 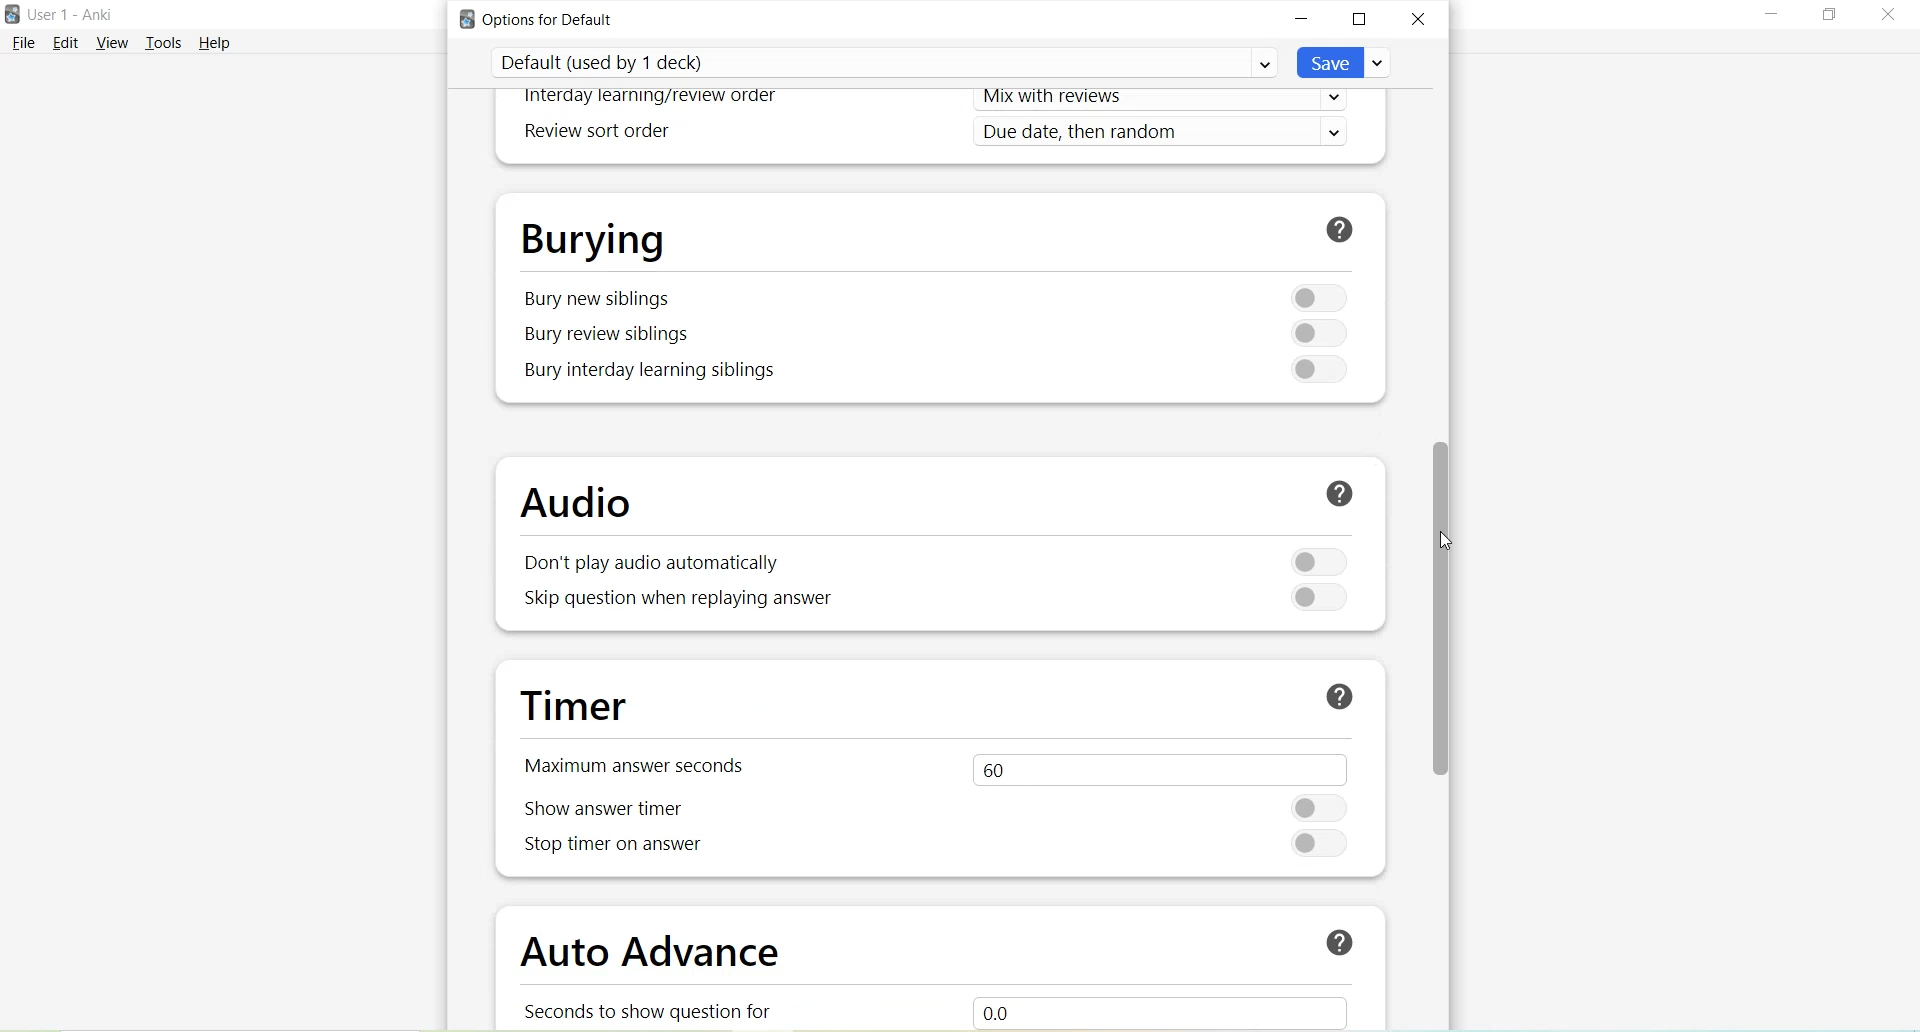 What do you see at coordinates (215, 42) in the screenshot?
I see `Help` at bounding box center [215, 42].